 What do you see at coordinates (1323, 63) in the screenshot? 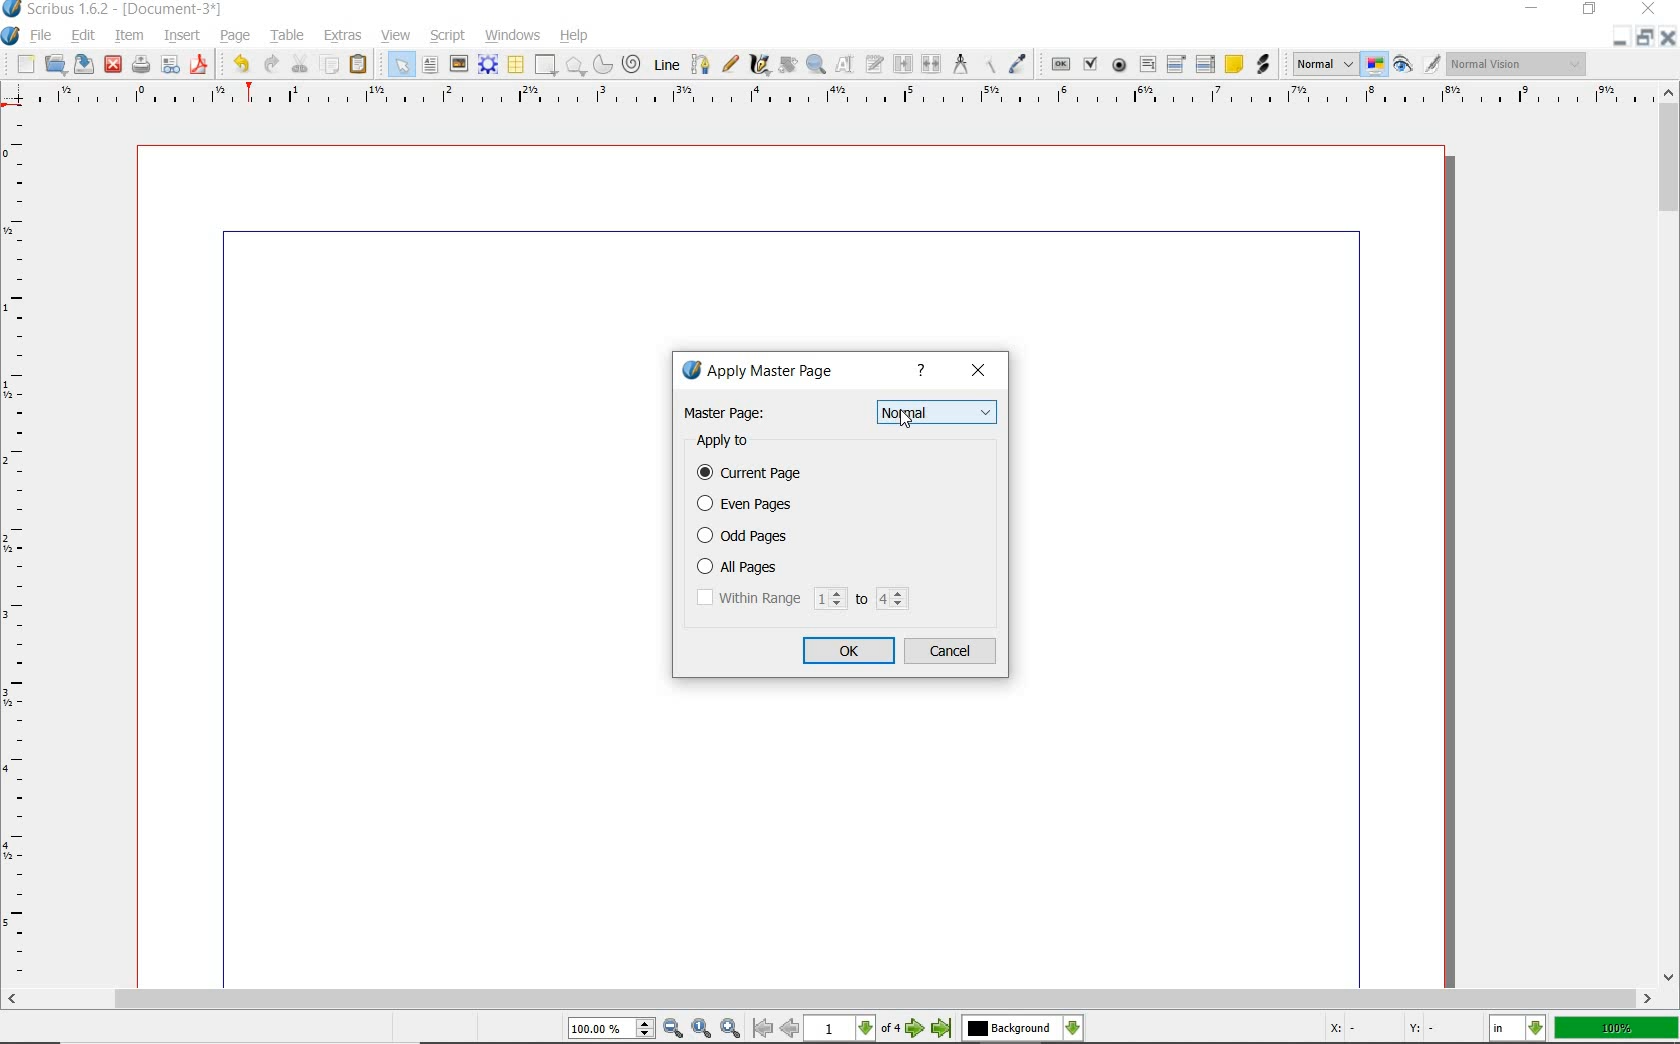
I see `select image preview mode: Normal` at bounding box center [1323, 63].